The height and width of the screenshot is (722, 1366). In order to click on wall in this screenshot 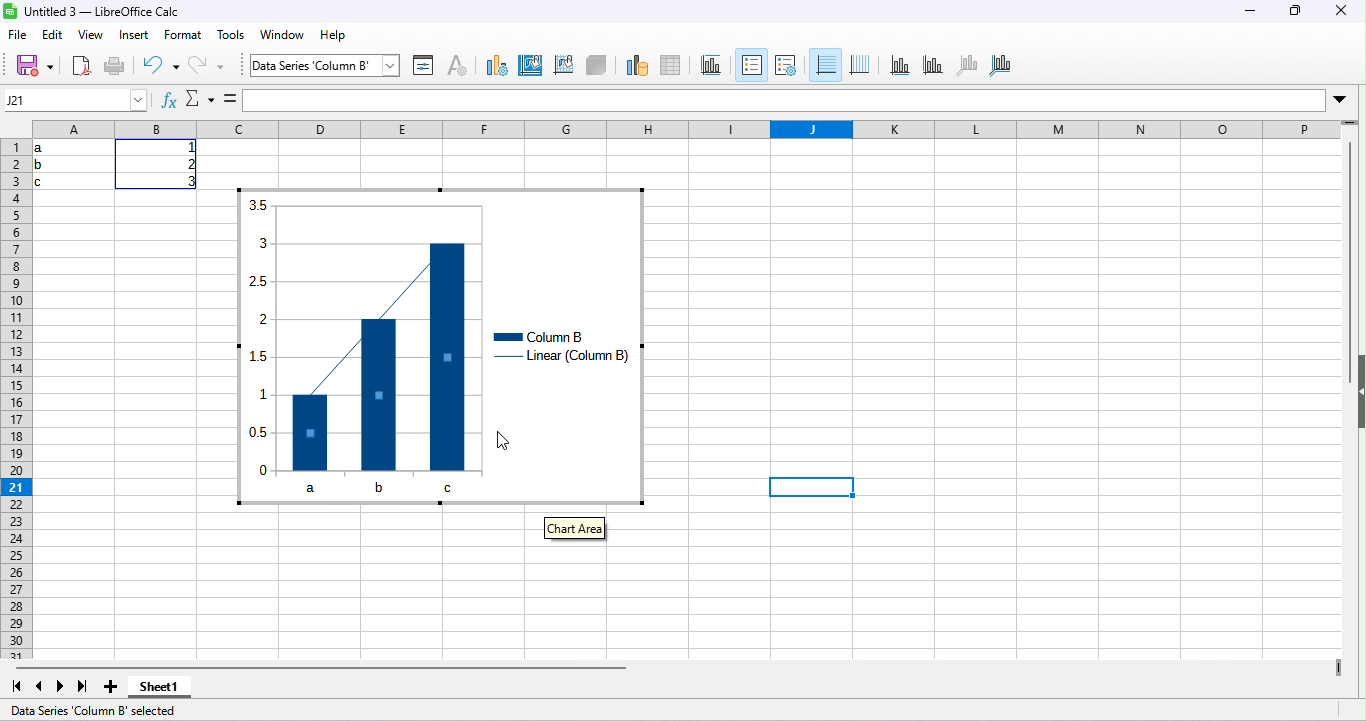, I will do `click(563, 67)`.